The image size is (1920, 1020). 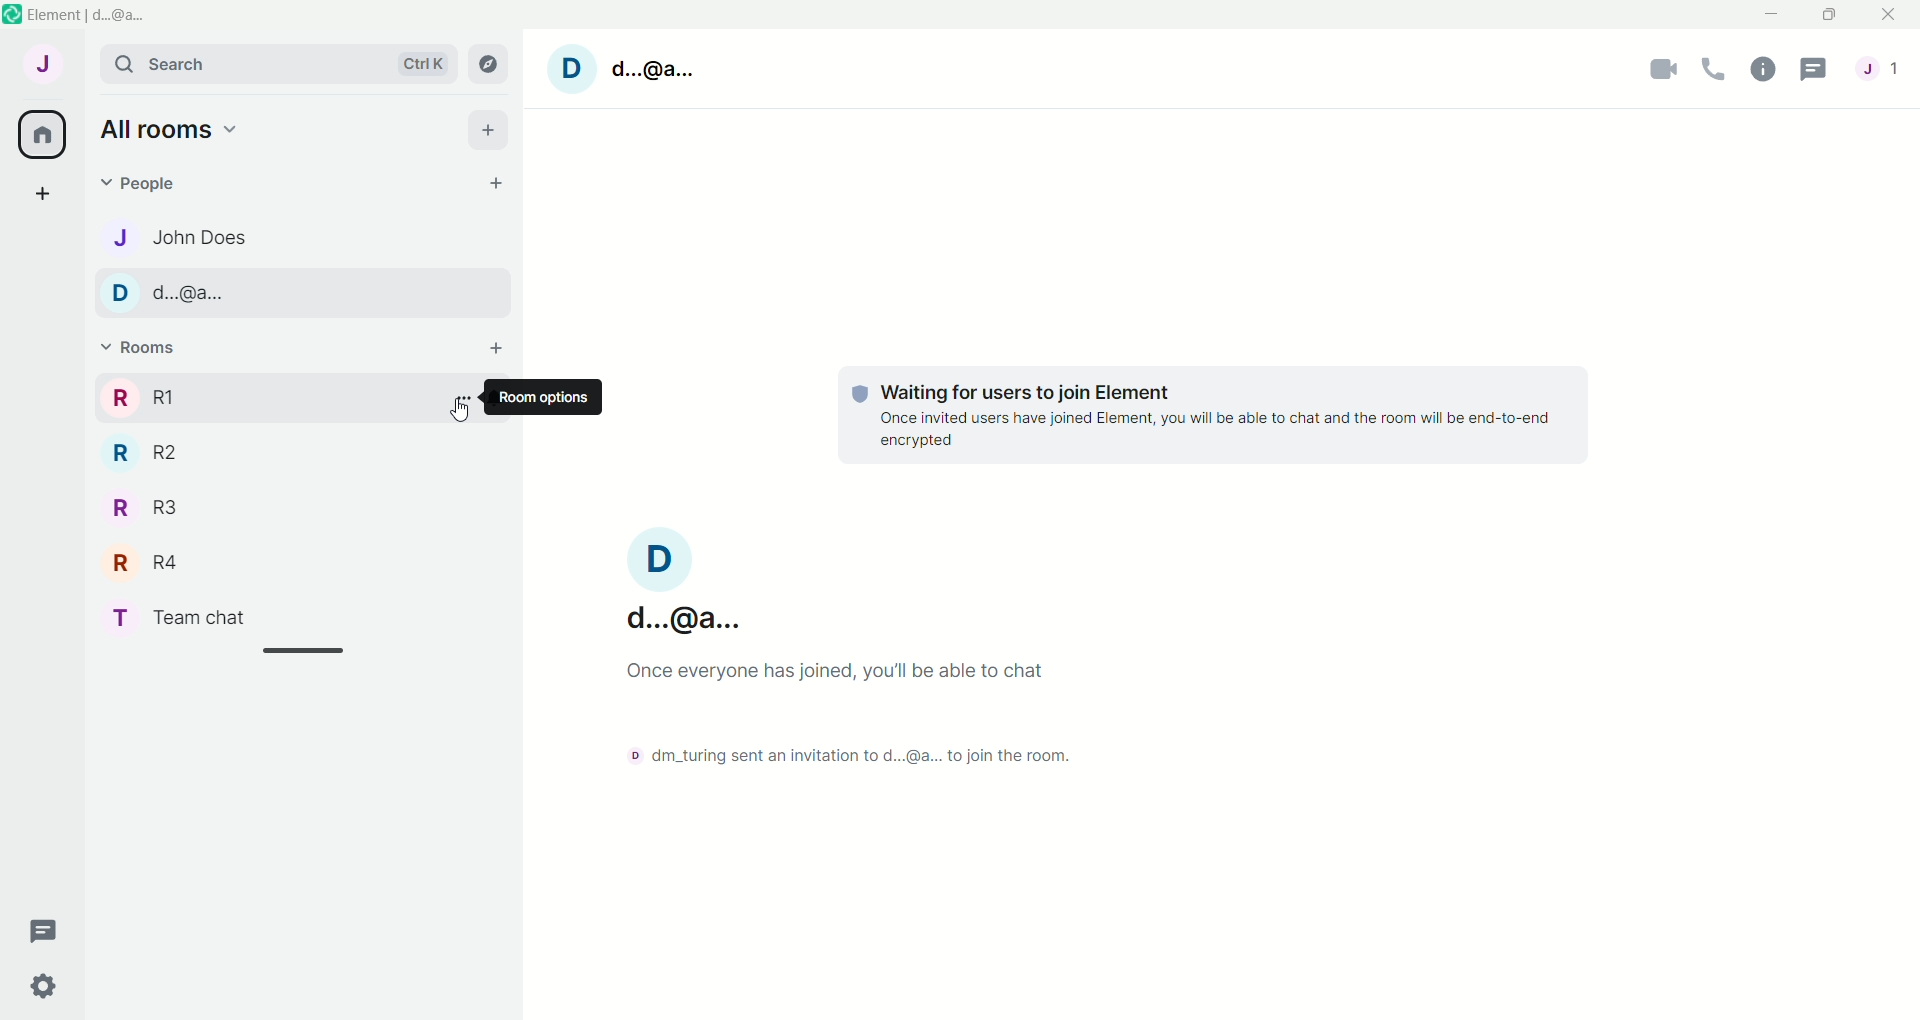 I want to click on rooms, so click(x=140, y=348).